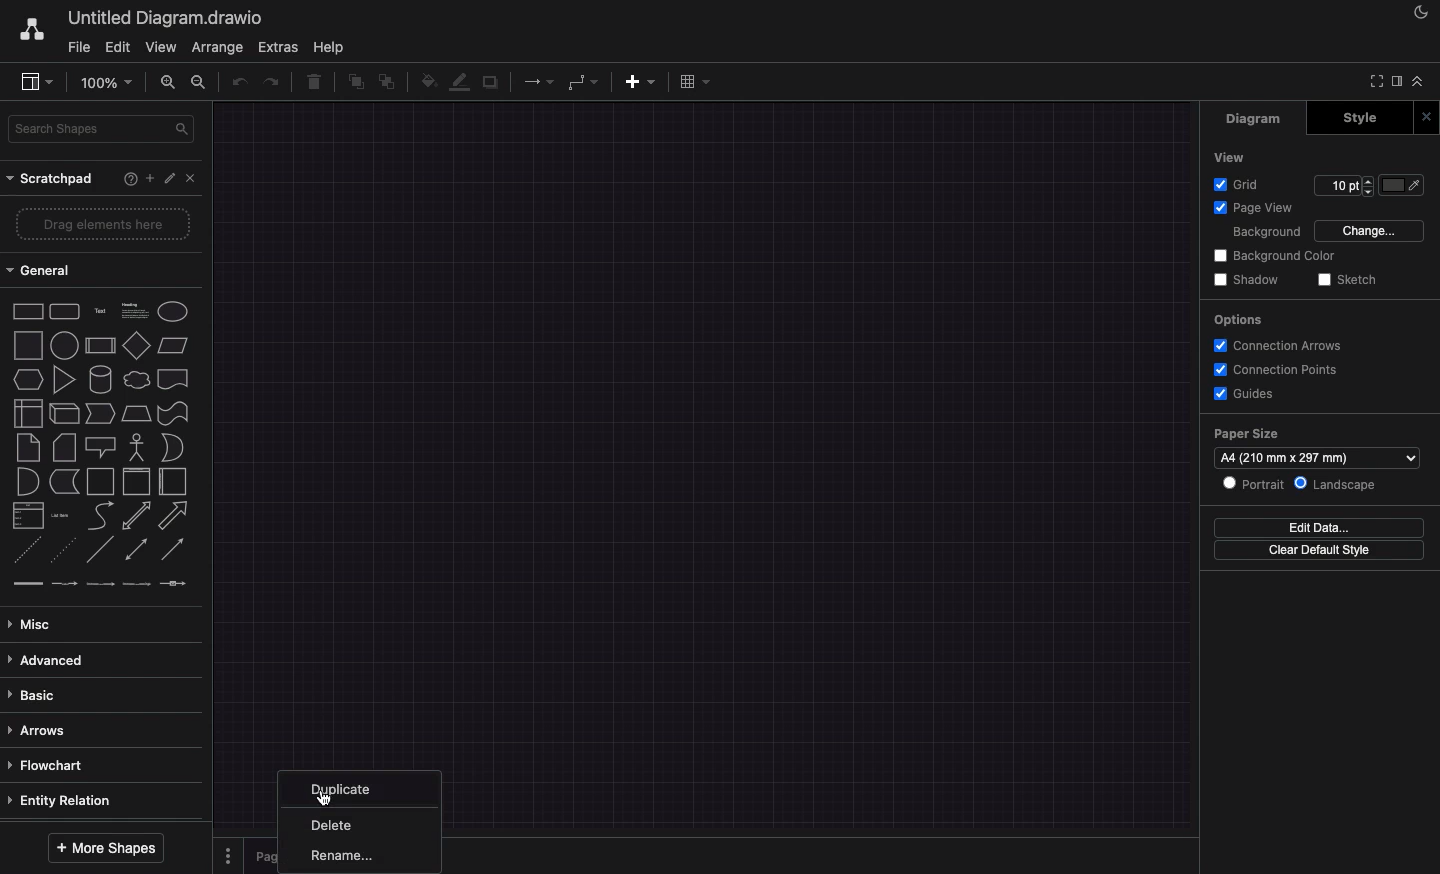  Describe the element at coordinates (29, 413) in the screenshot. I see `internal storage` at that location.